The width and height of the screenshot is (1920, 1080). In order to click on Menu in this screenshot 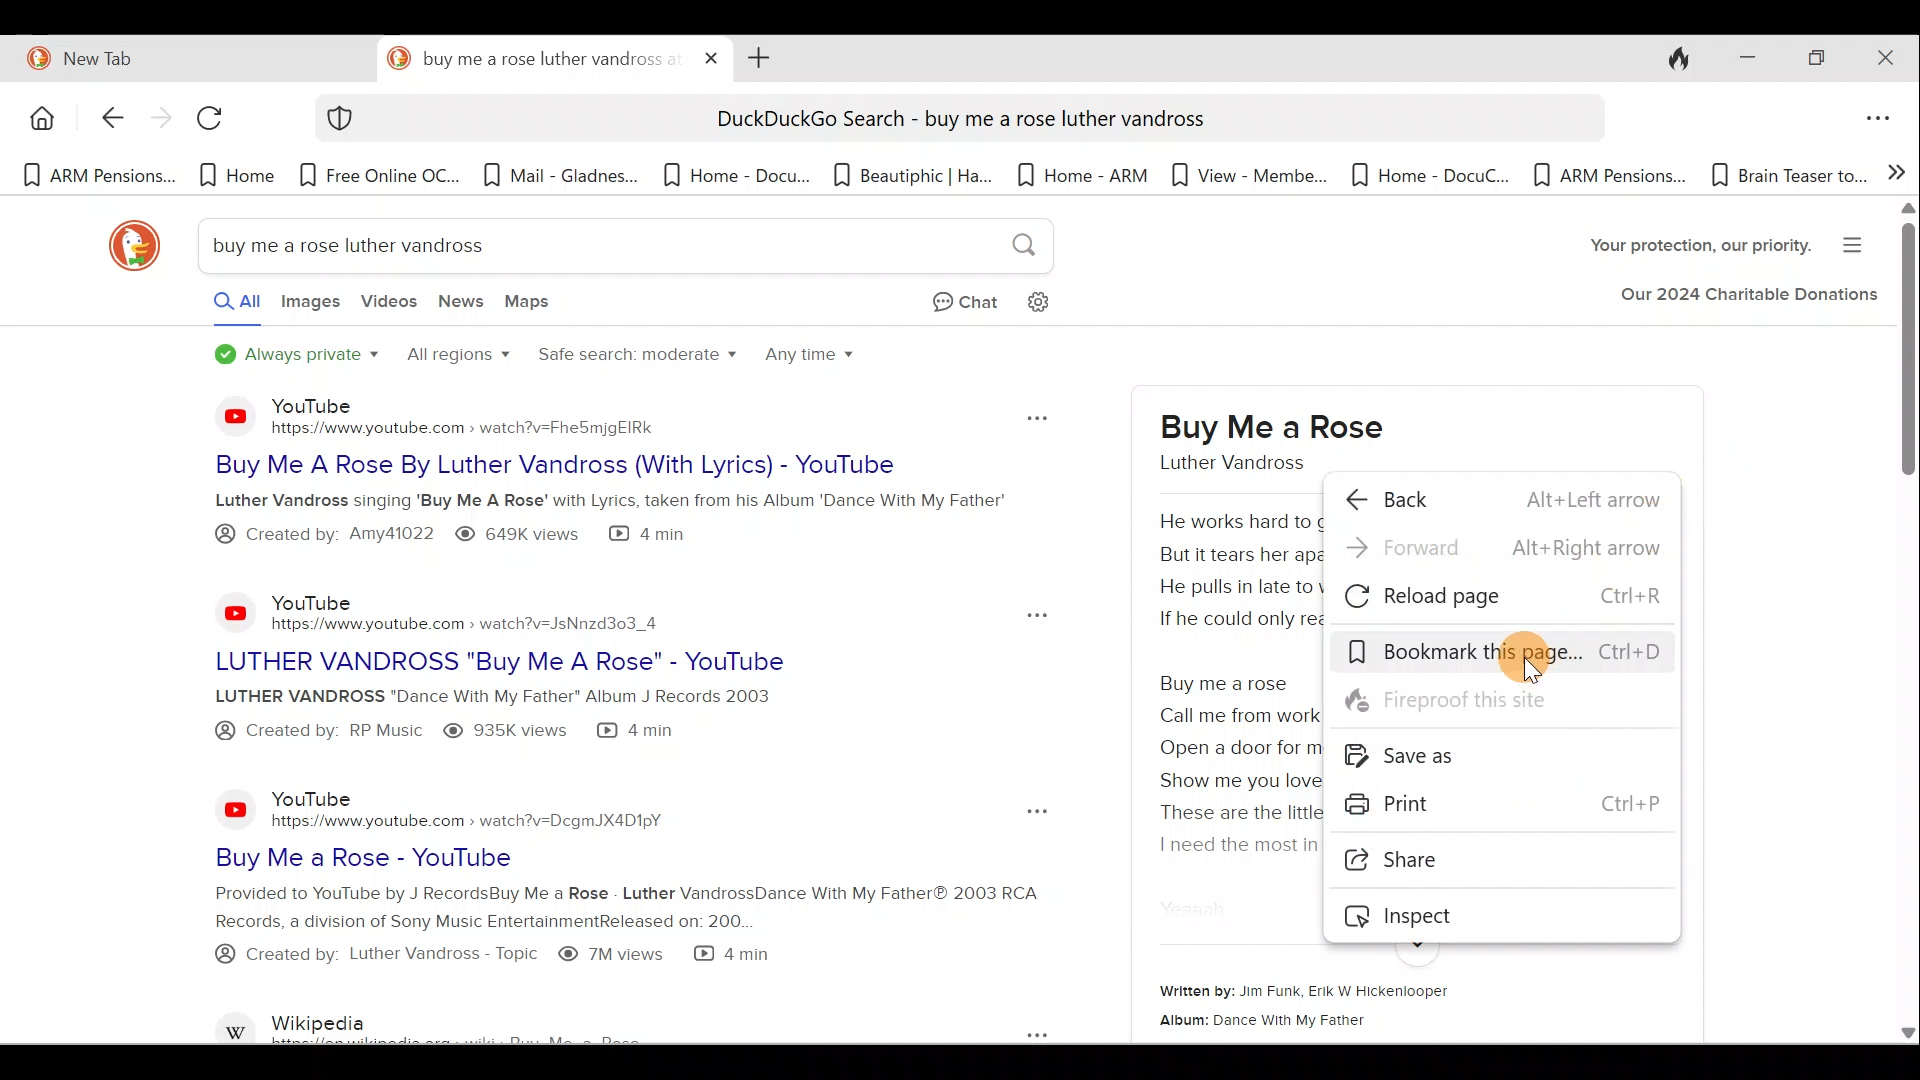, I will do `click(1859, 242)`.